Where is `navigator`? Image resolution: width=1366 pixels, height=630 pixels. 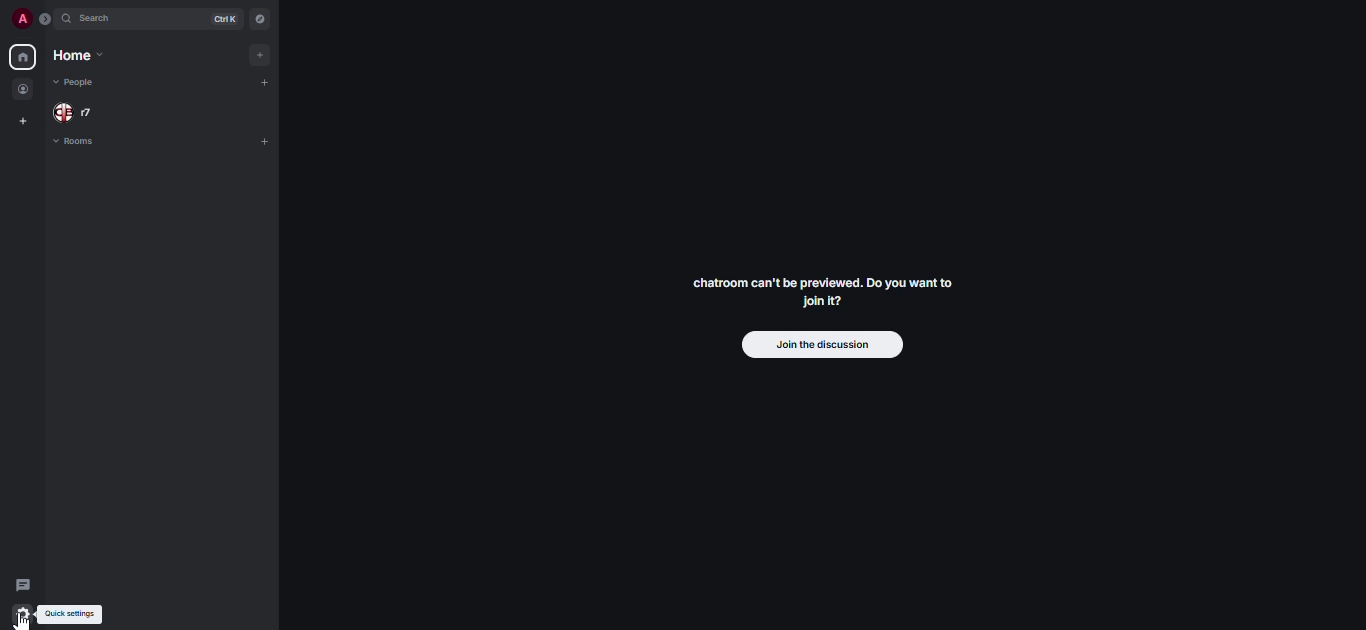 navigator is located at coordinates (261, 19).